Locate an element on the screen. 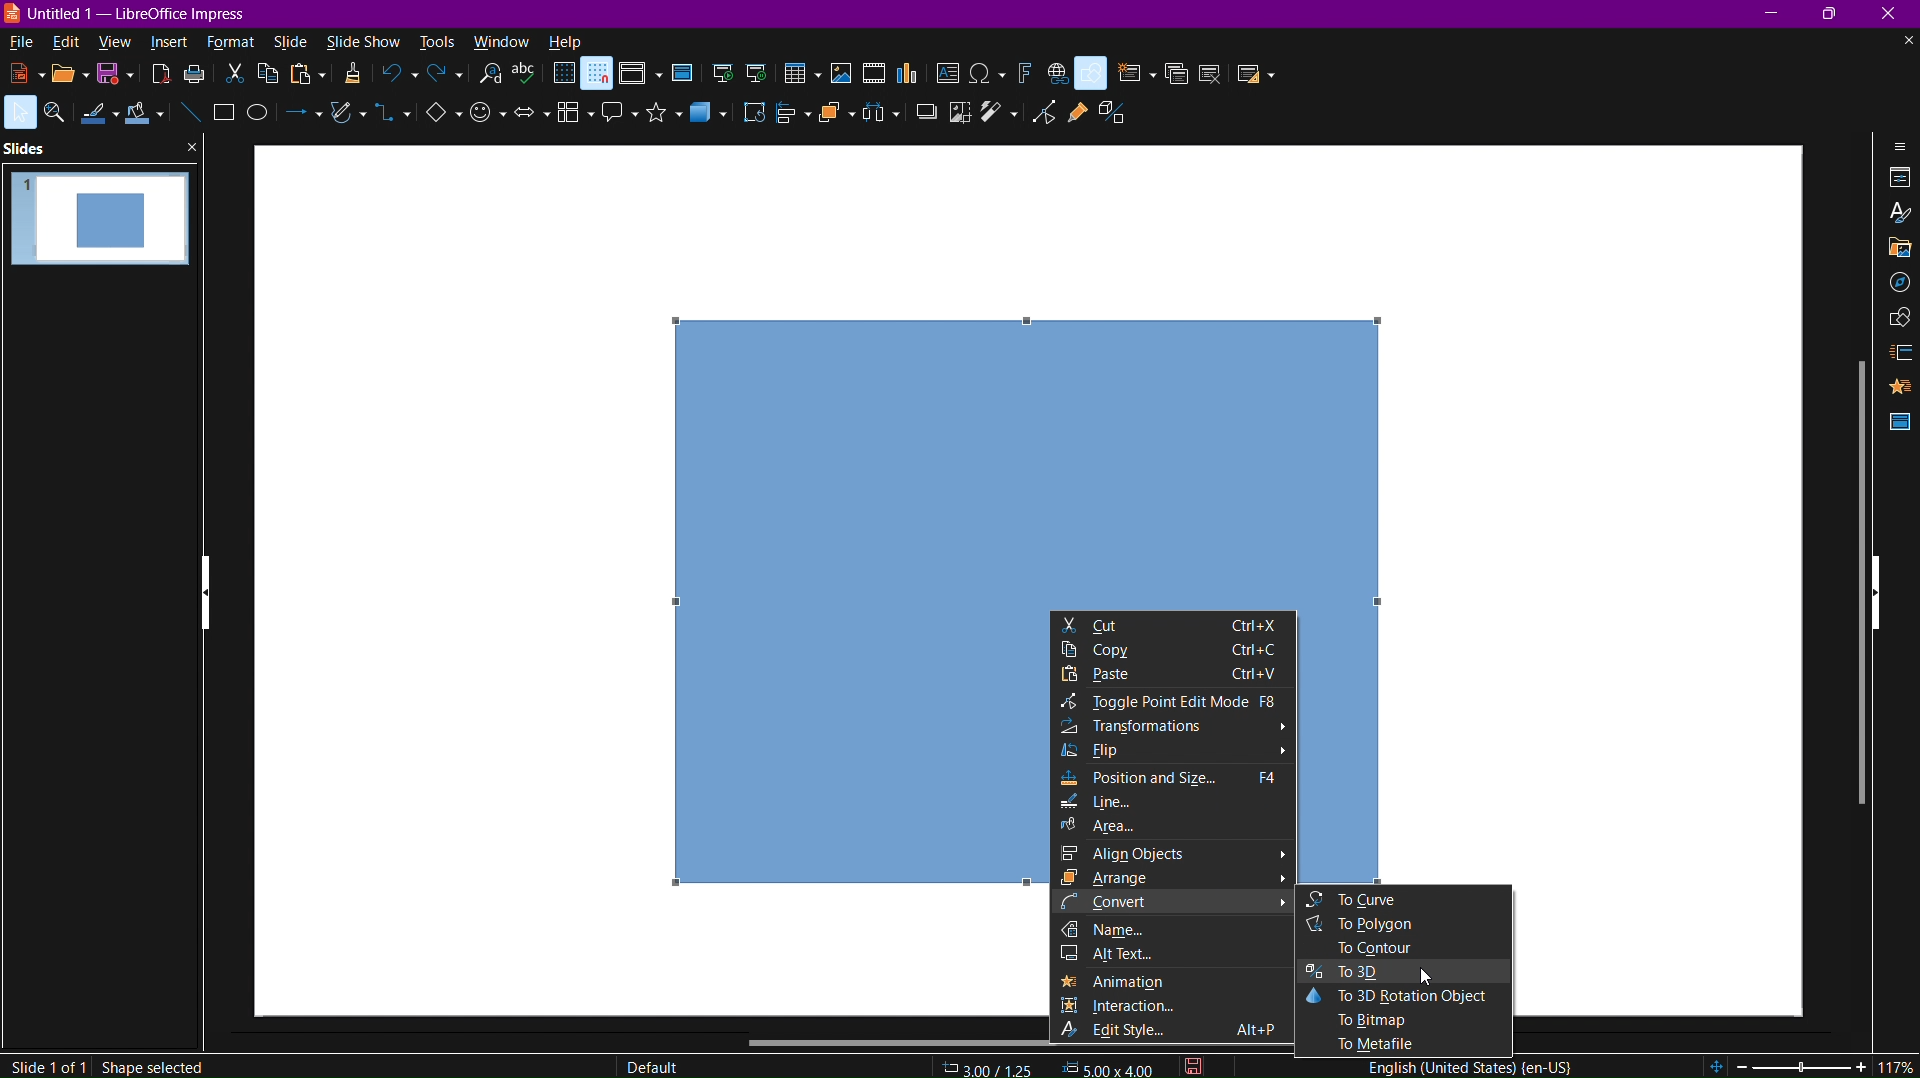 The image size is (1920, 1078). English is located at coordinates (1465, 1068).